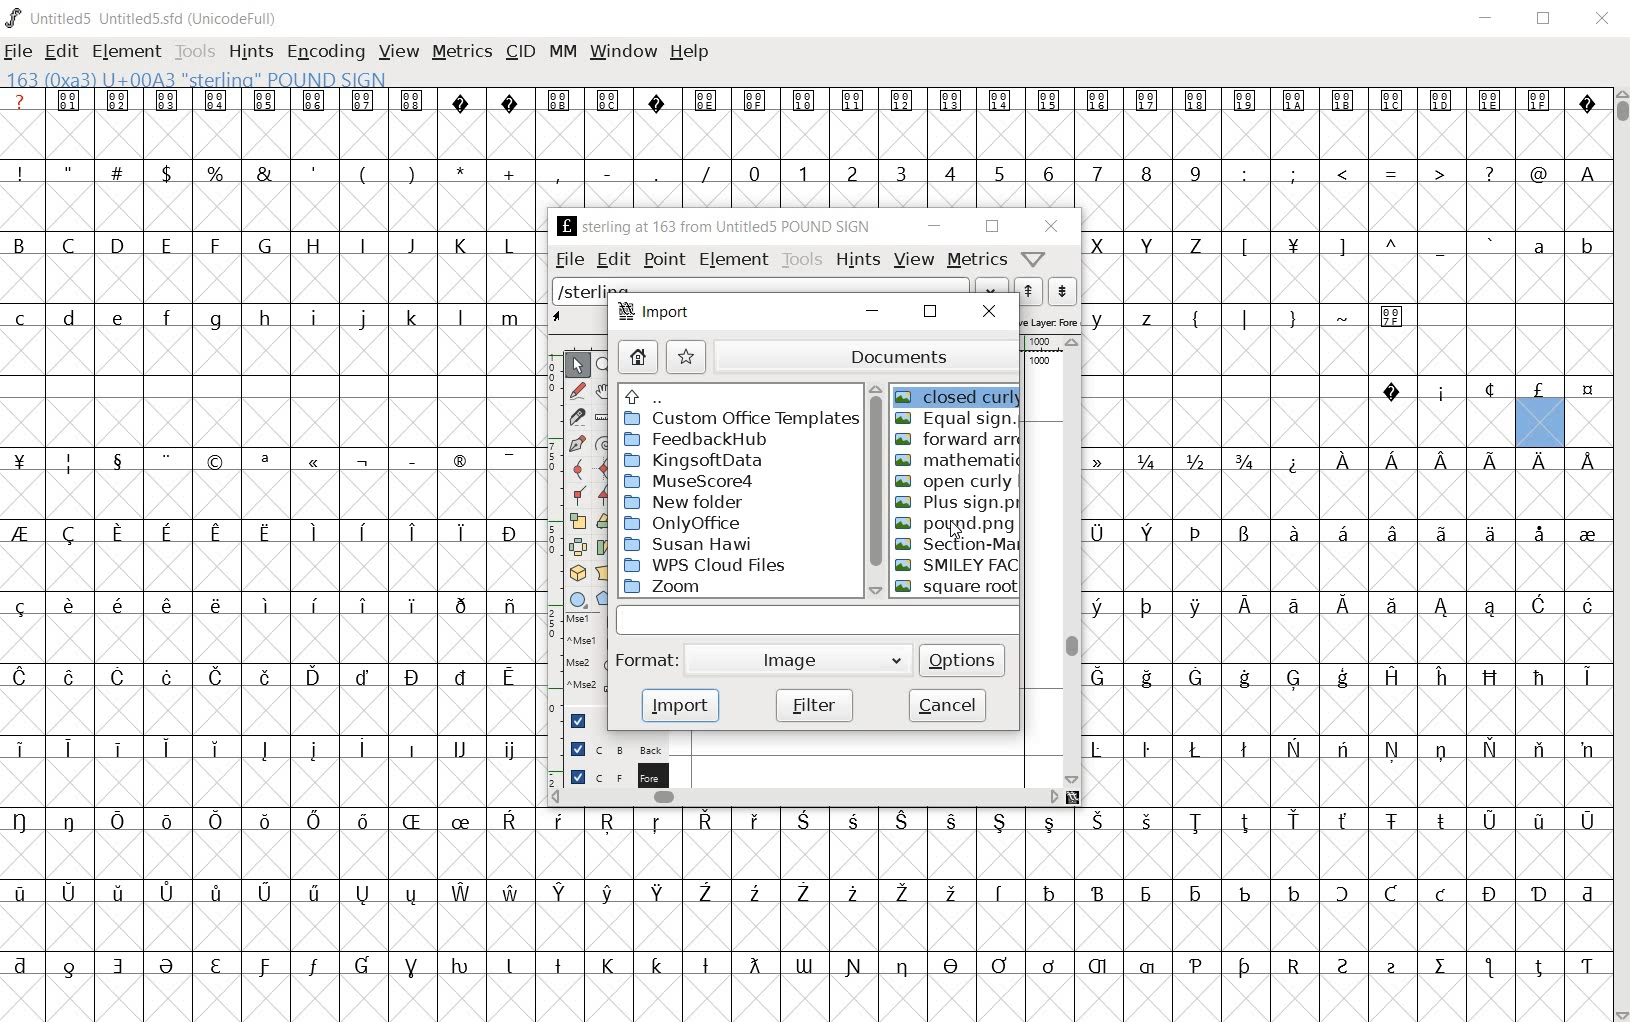  I want to click on Symbol, so click(264, 967).